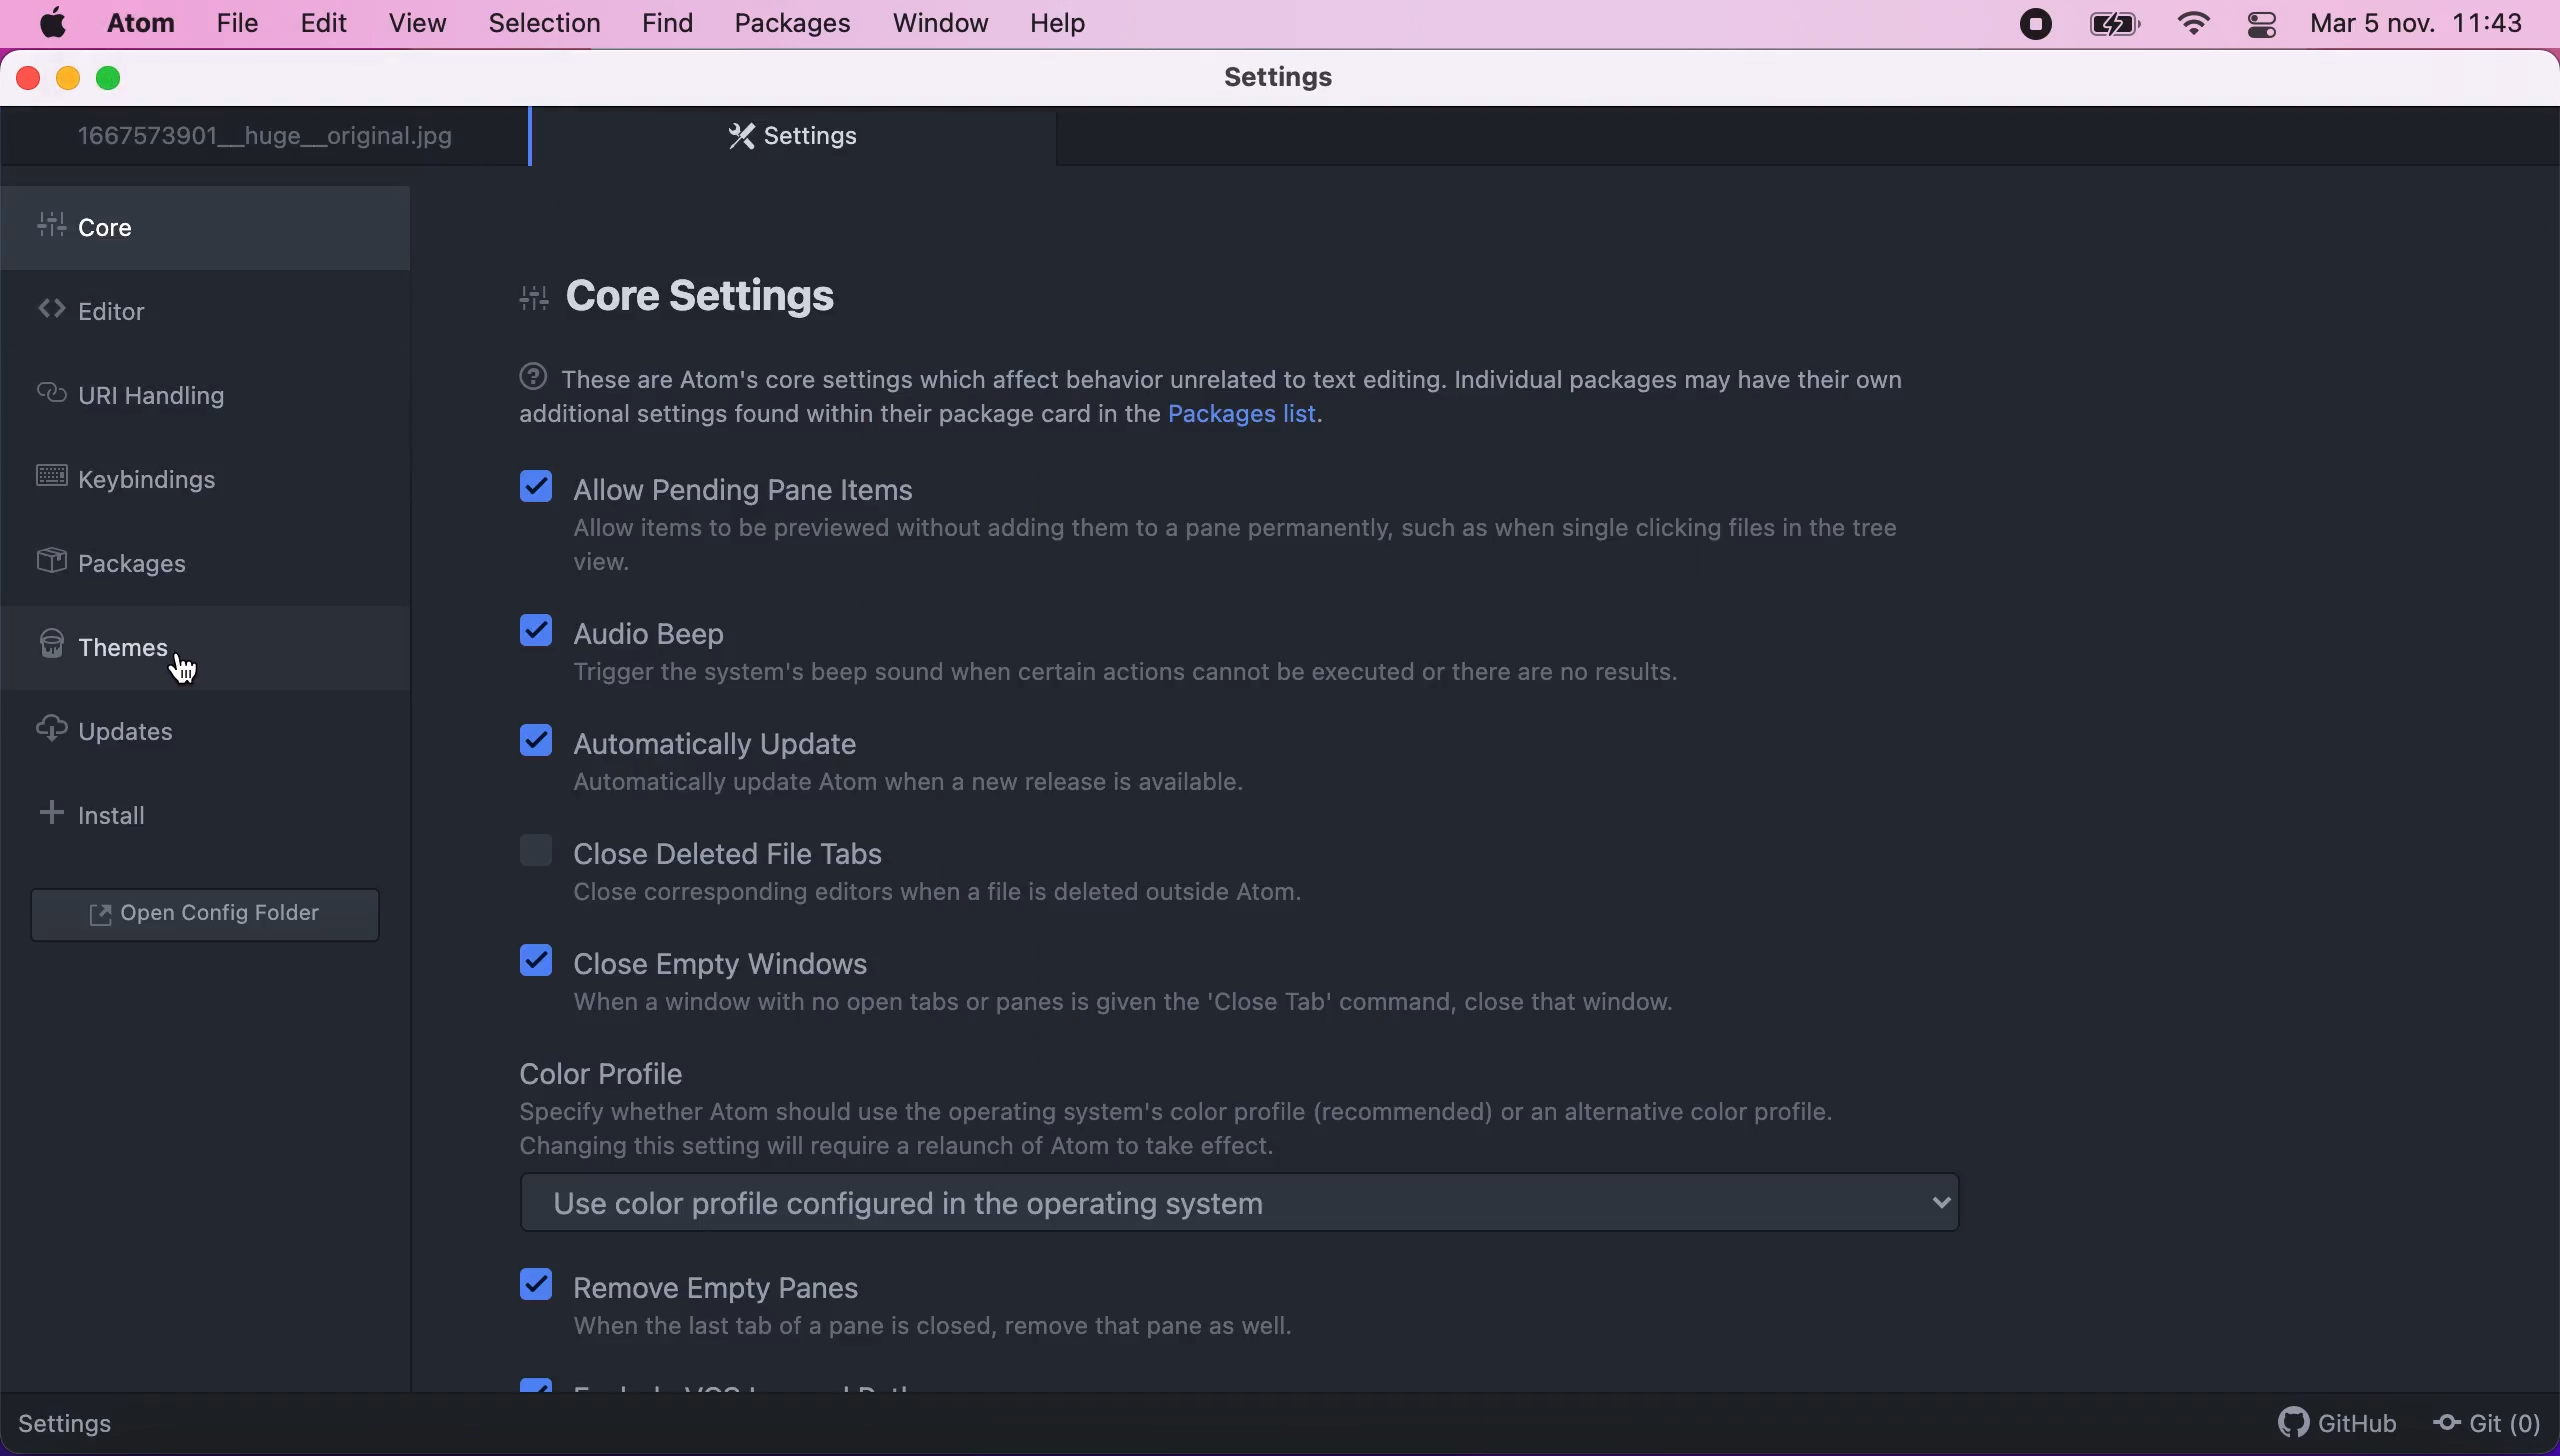  I want to click on help, so click(1070, 27).